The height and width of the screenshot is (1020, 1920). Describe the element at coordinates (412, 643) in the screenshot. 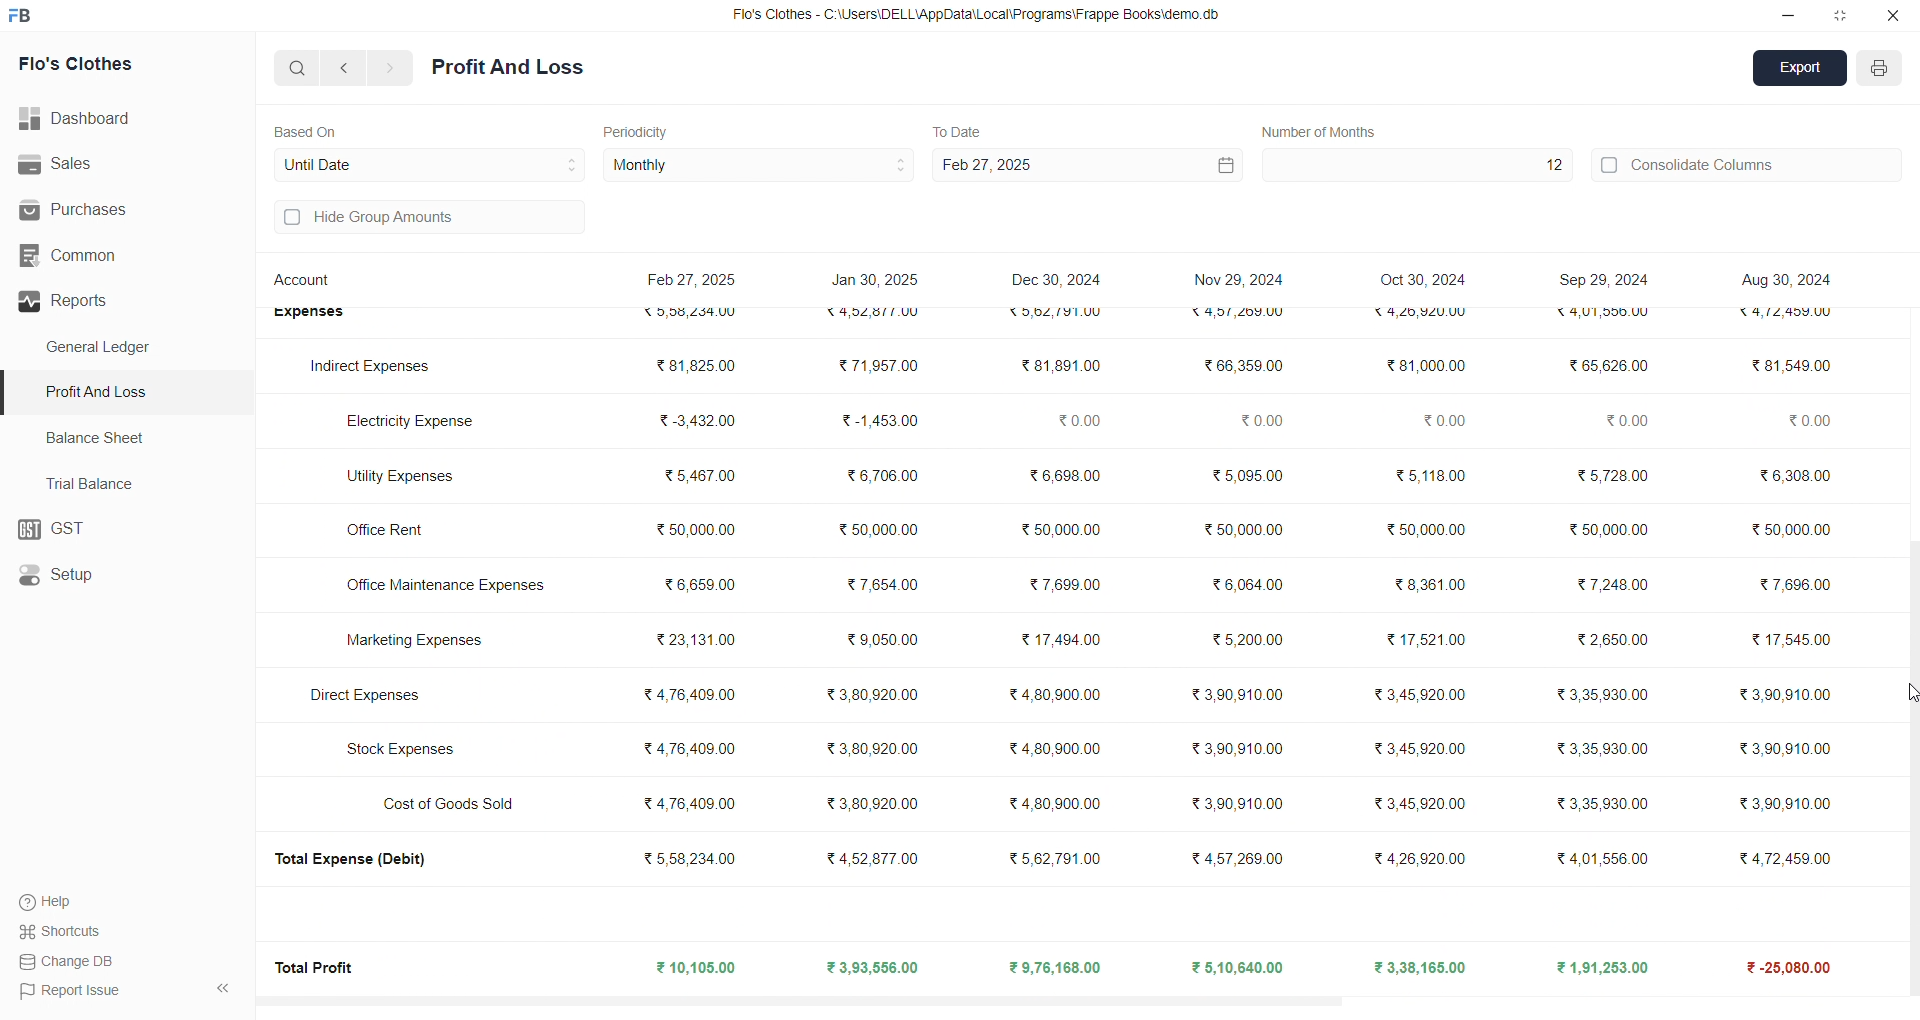

I see `Marketing Expenses` at that location.